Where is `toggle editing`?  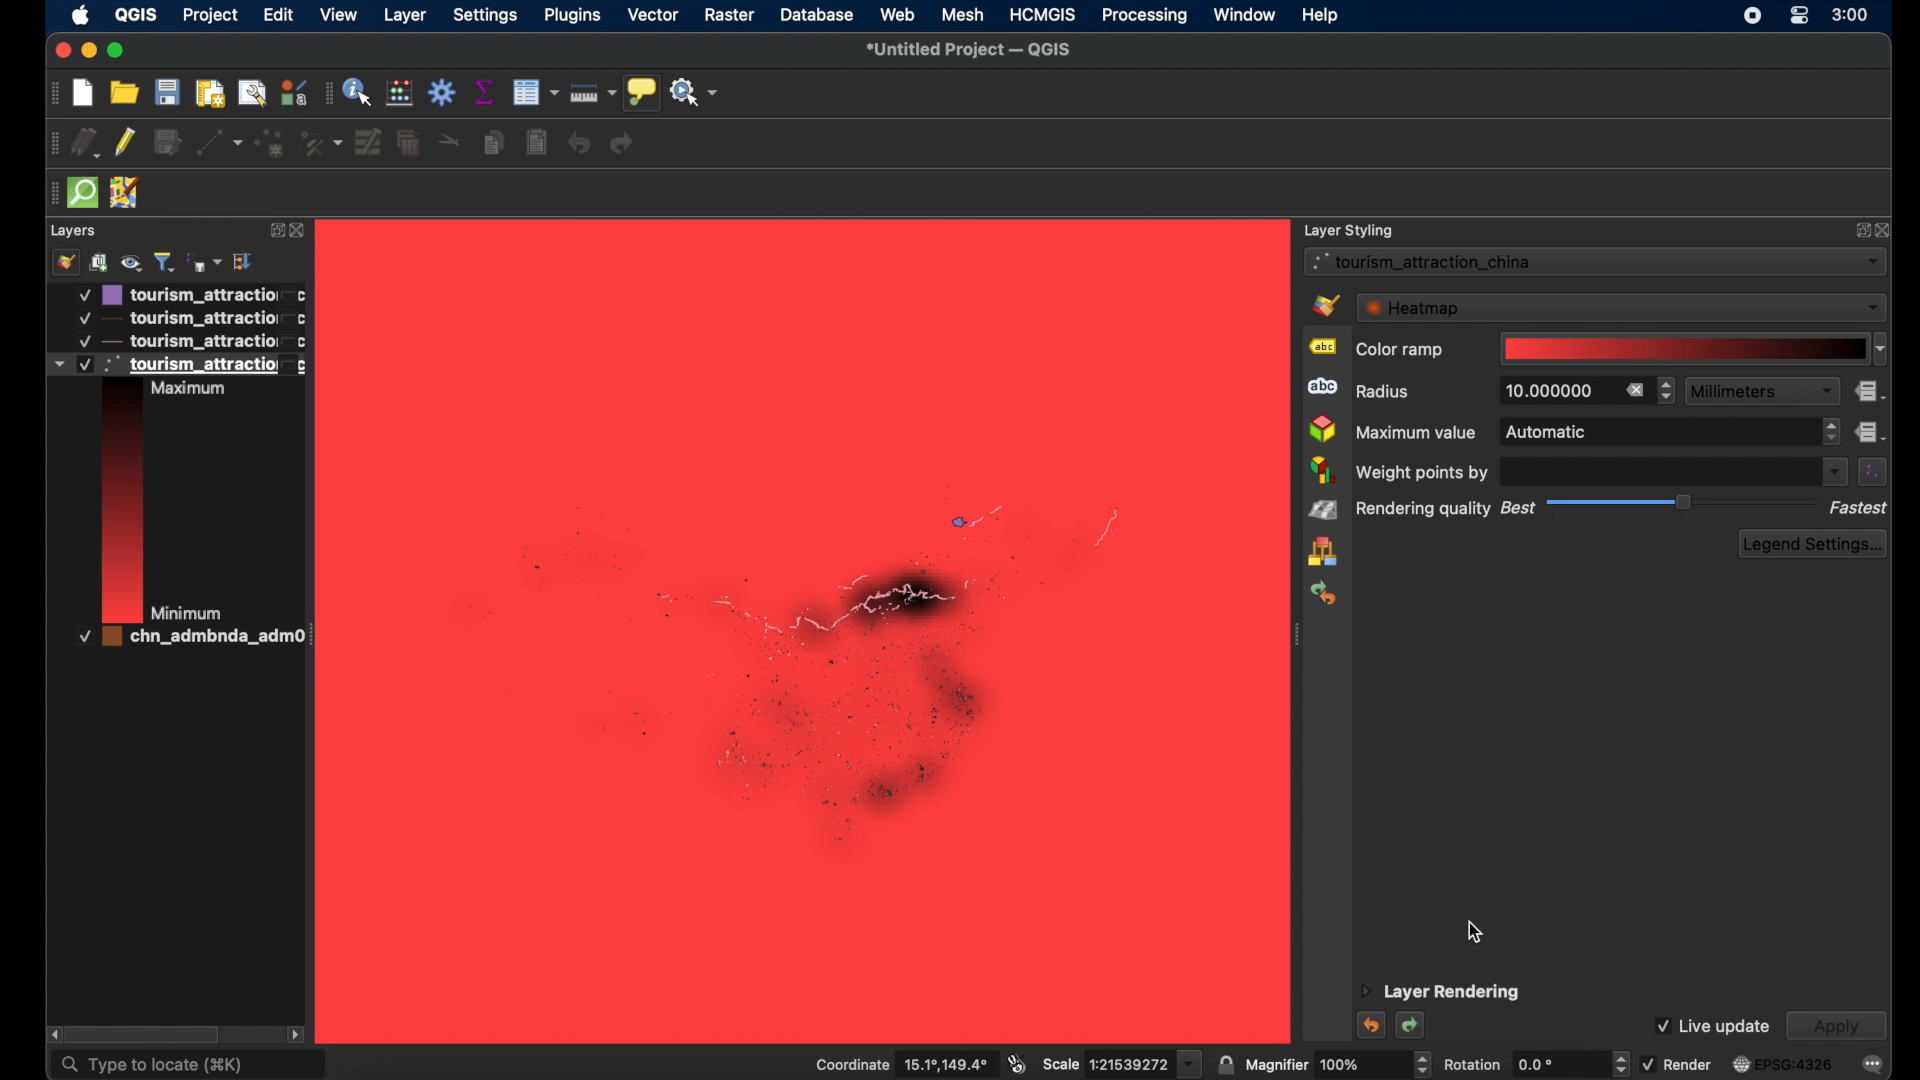
toggle editing is located at coordinates (125, 143).